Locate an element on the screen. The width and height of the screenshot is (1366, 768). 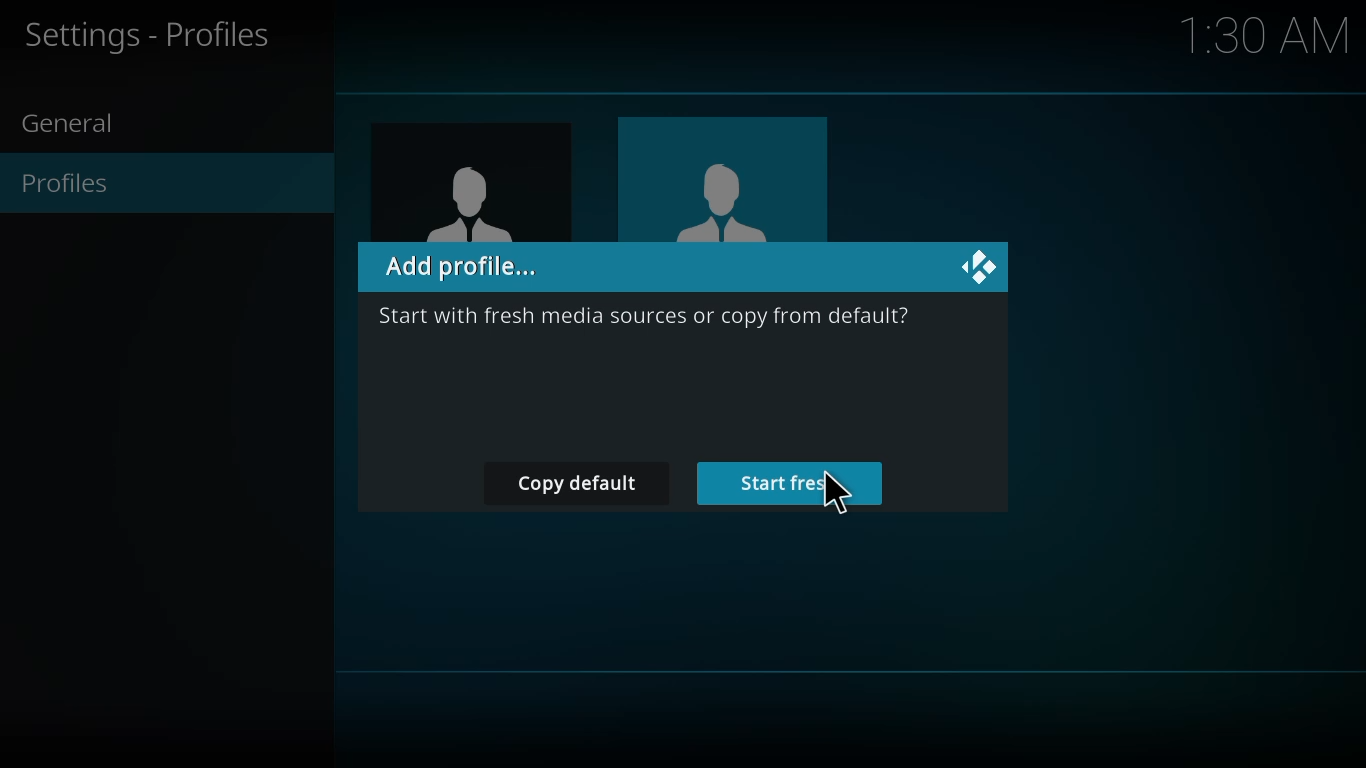
user is located at coordinates (725, 195).